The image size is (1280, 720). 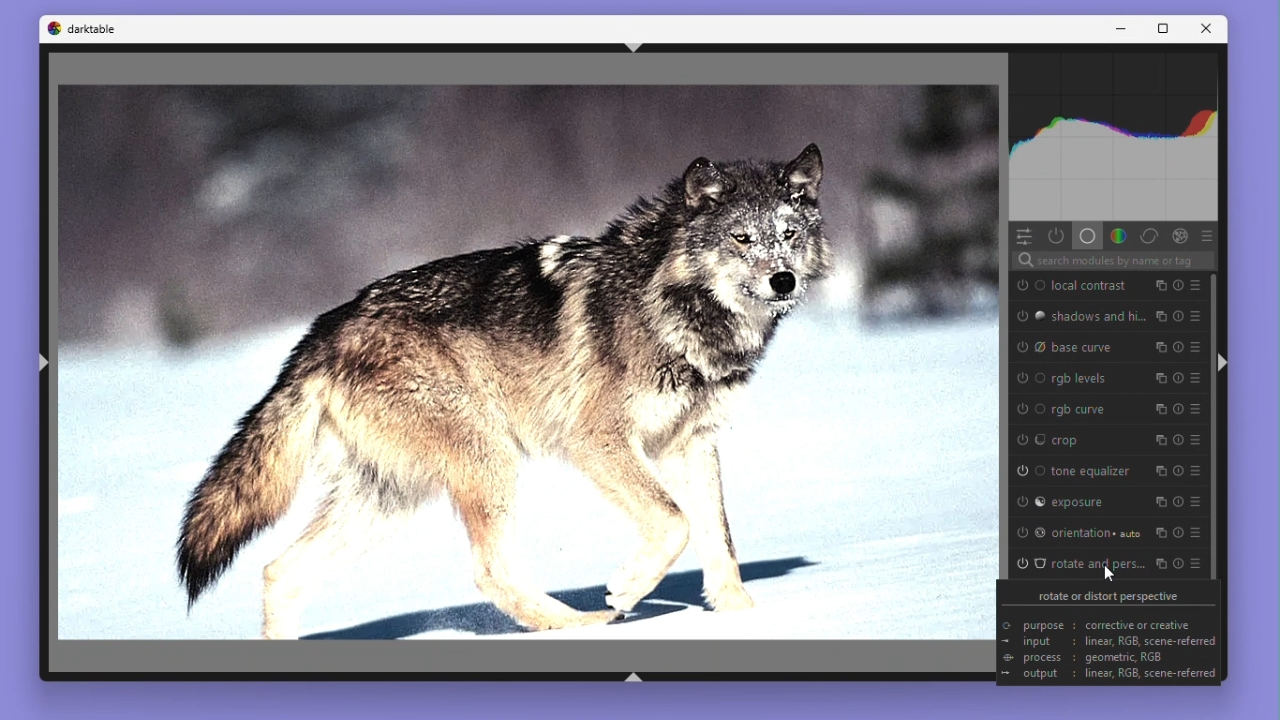 I want to click on Shift + ctrl + t, so click(x=633, y=47).